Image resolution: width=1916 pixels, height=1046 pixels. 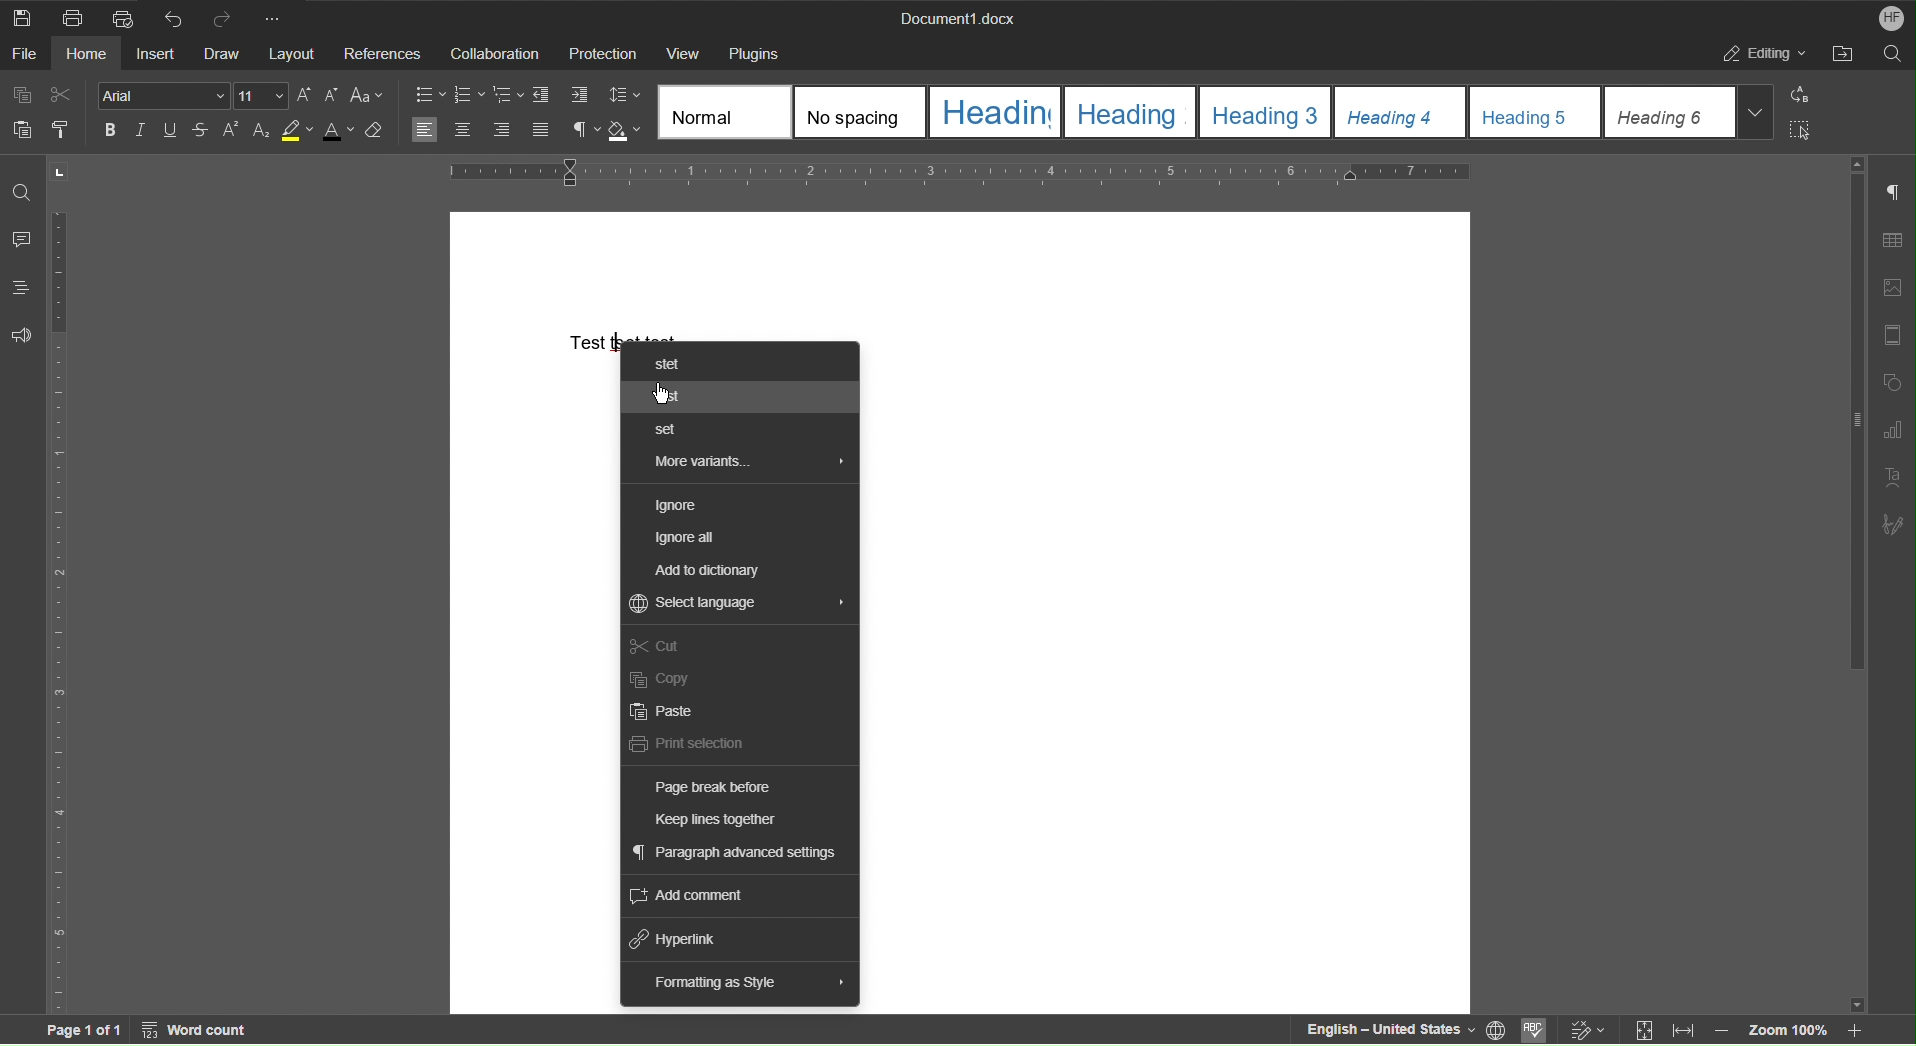 What do you see at coordinates (626, 97) in the screenshot?
I see `Line Spacing` at bounding box center [626, 97].